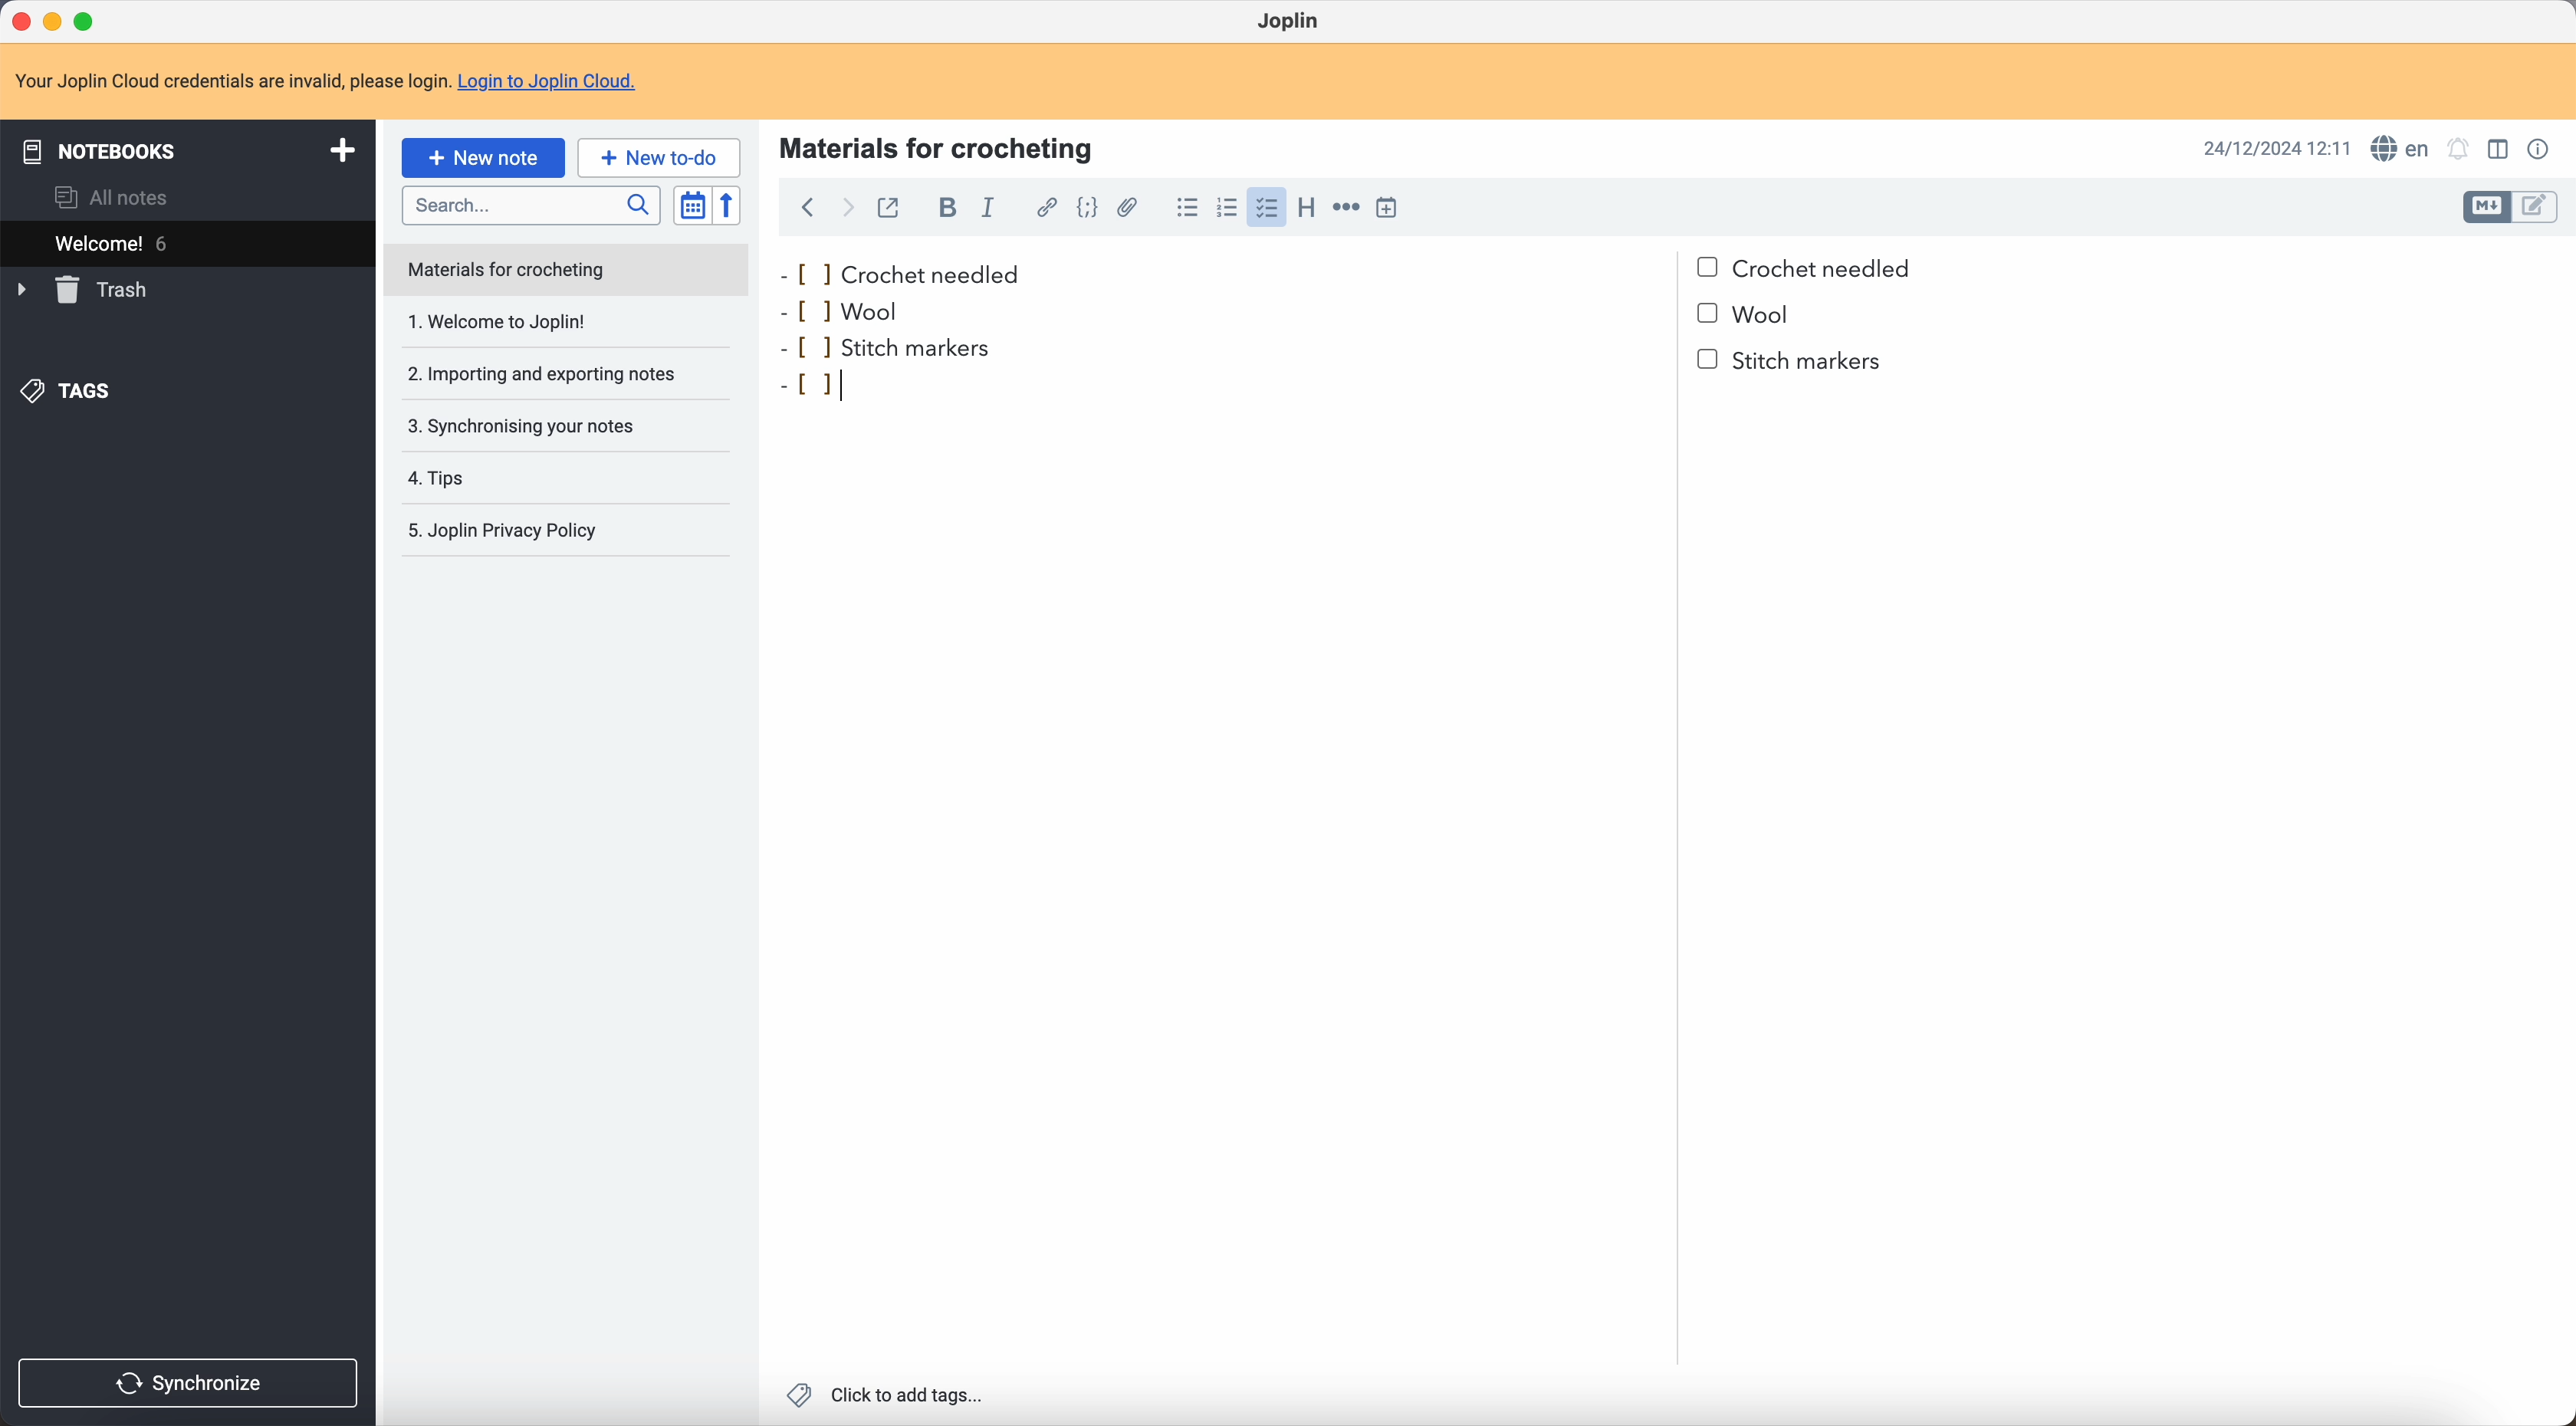  What do you see at coordinates (1390, 208) in the screenshot?
I see `insert time` at bounding box center [1390, 208].